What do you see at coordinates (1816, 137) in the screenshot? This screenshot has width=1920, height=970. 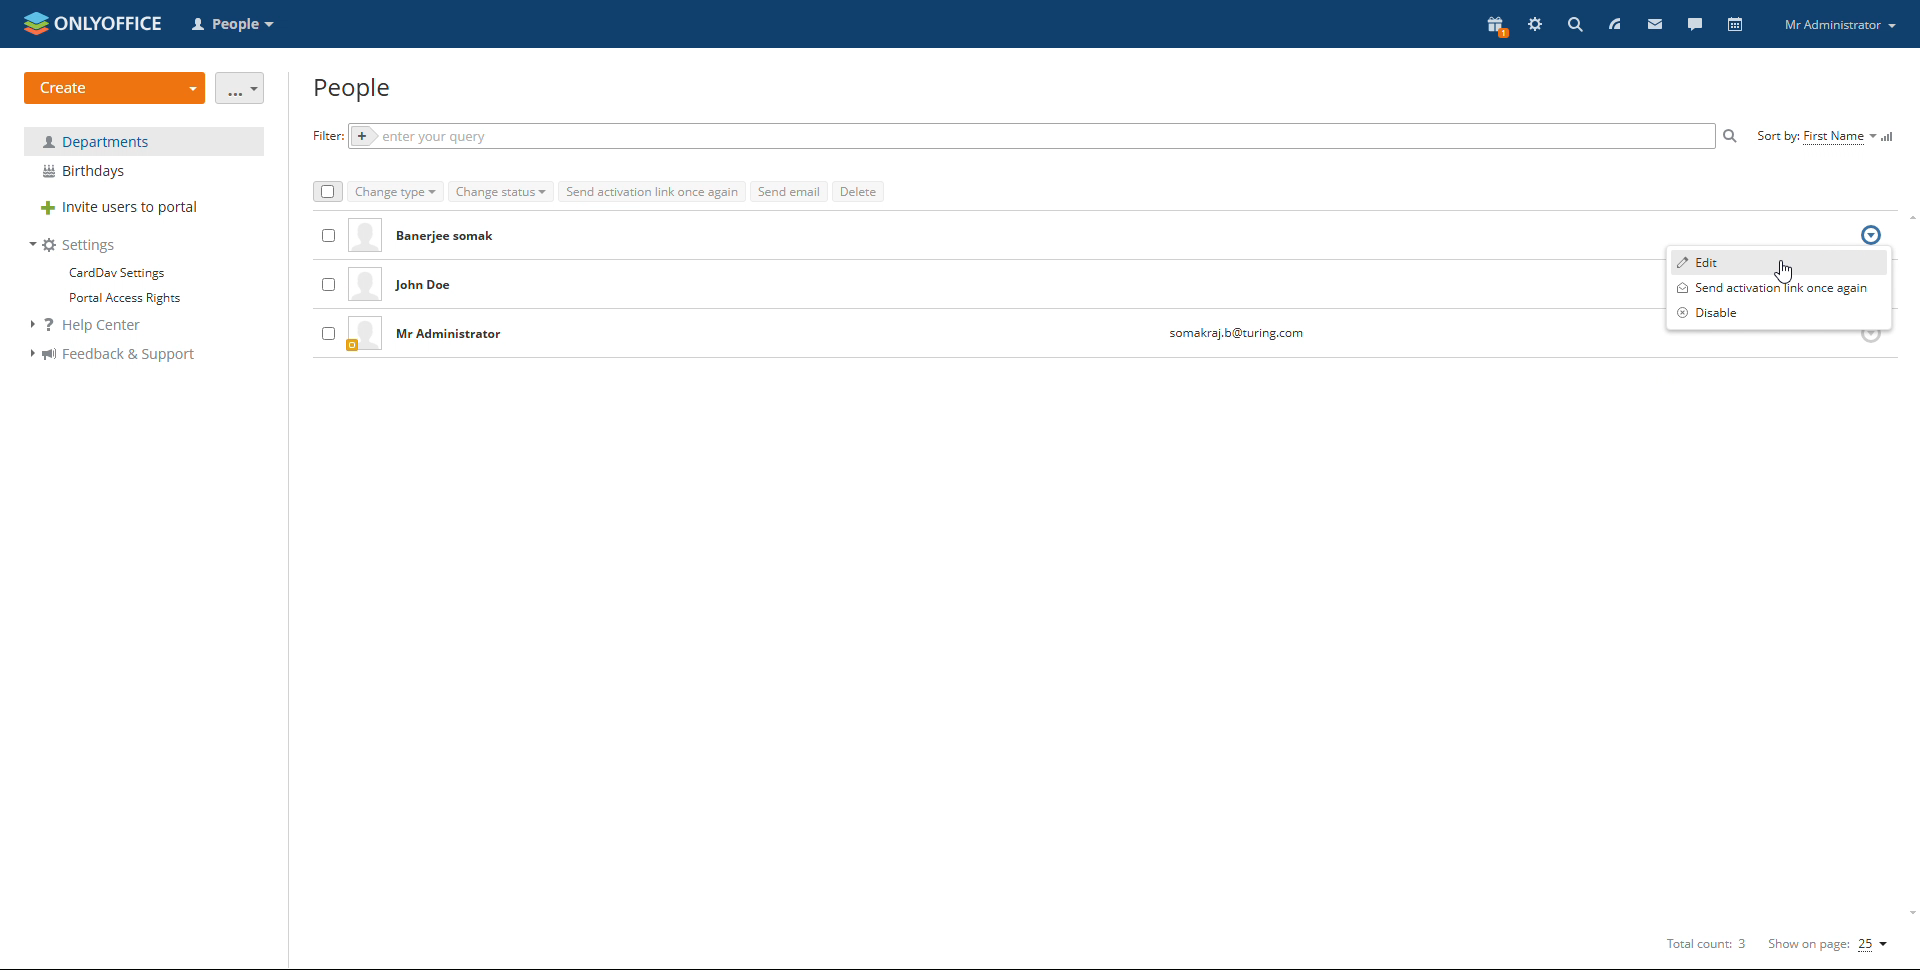 I see `sort by options` at bounding box center [1816, 137].